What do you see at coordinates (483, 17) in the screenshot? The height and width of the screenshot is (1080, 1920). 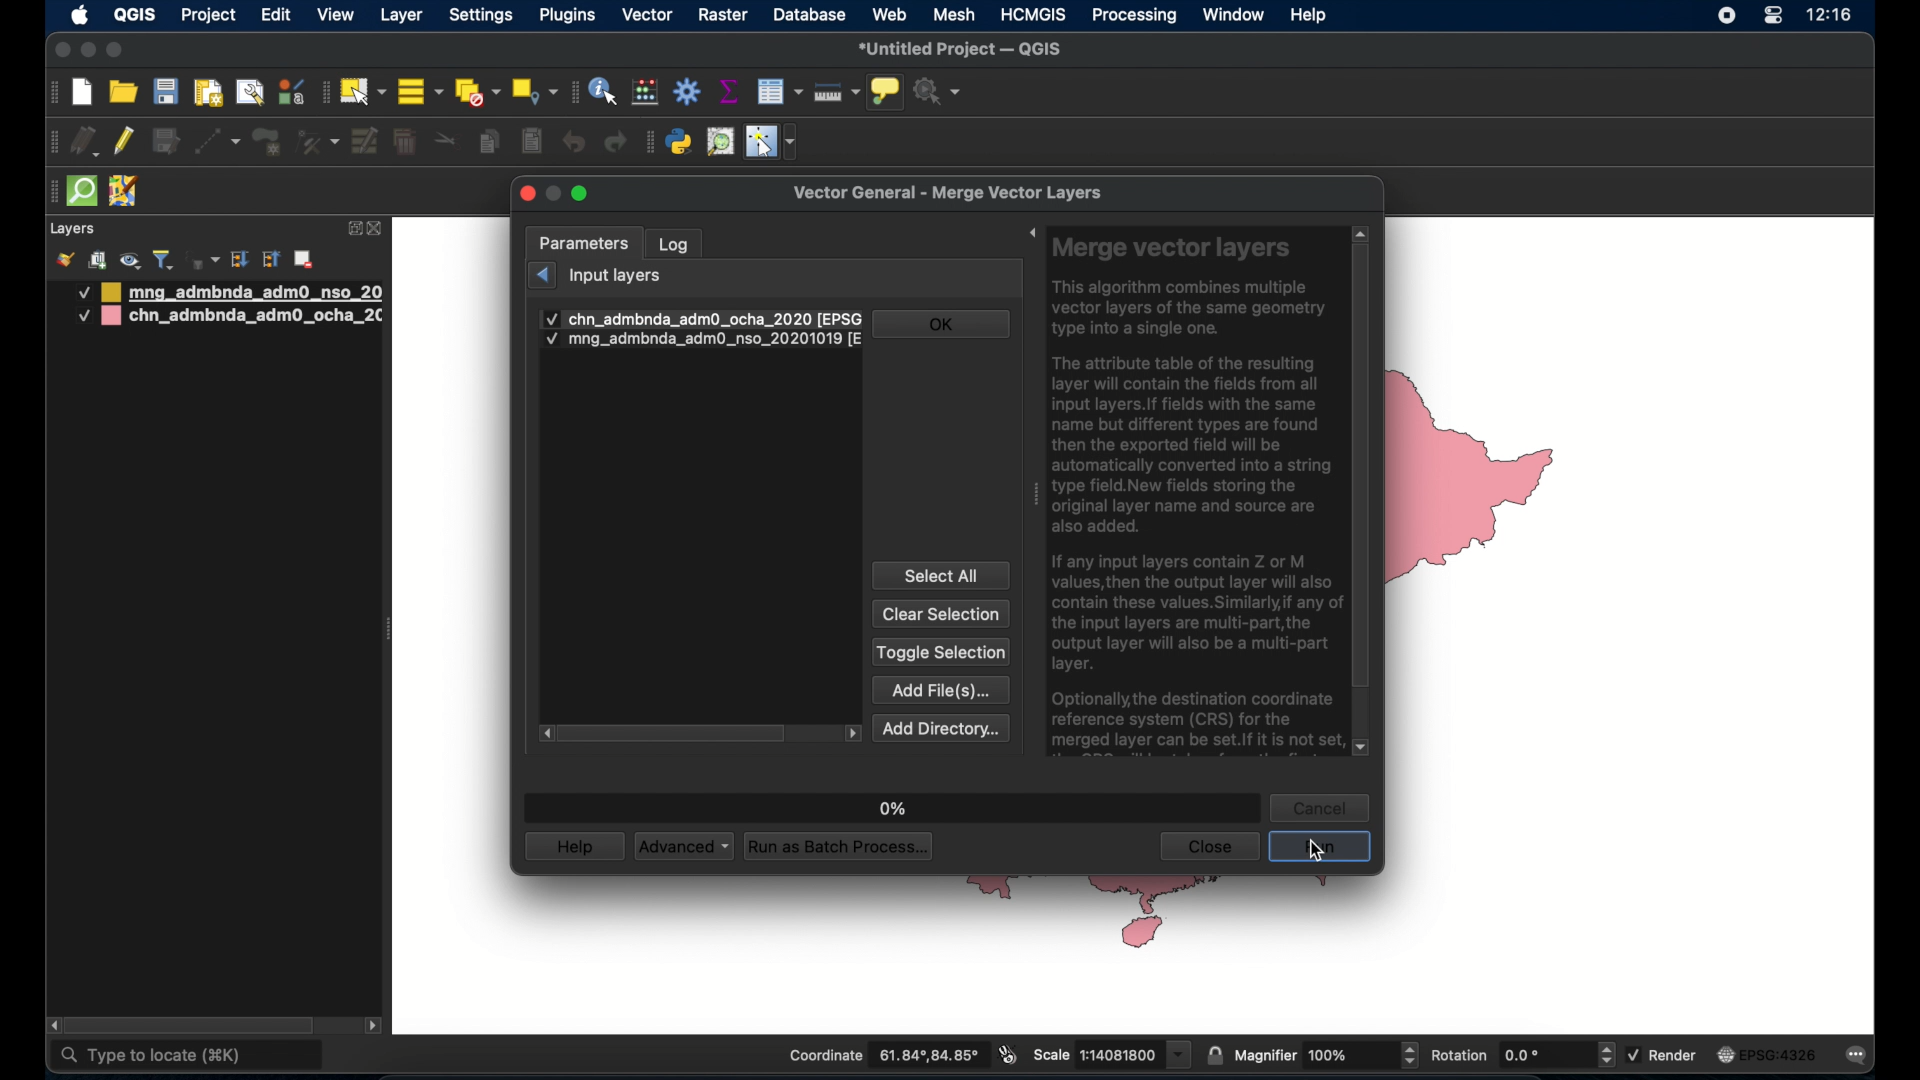 I see `settings` at bounding box center [483, 17].